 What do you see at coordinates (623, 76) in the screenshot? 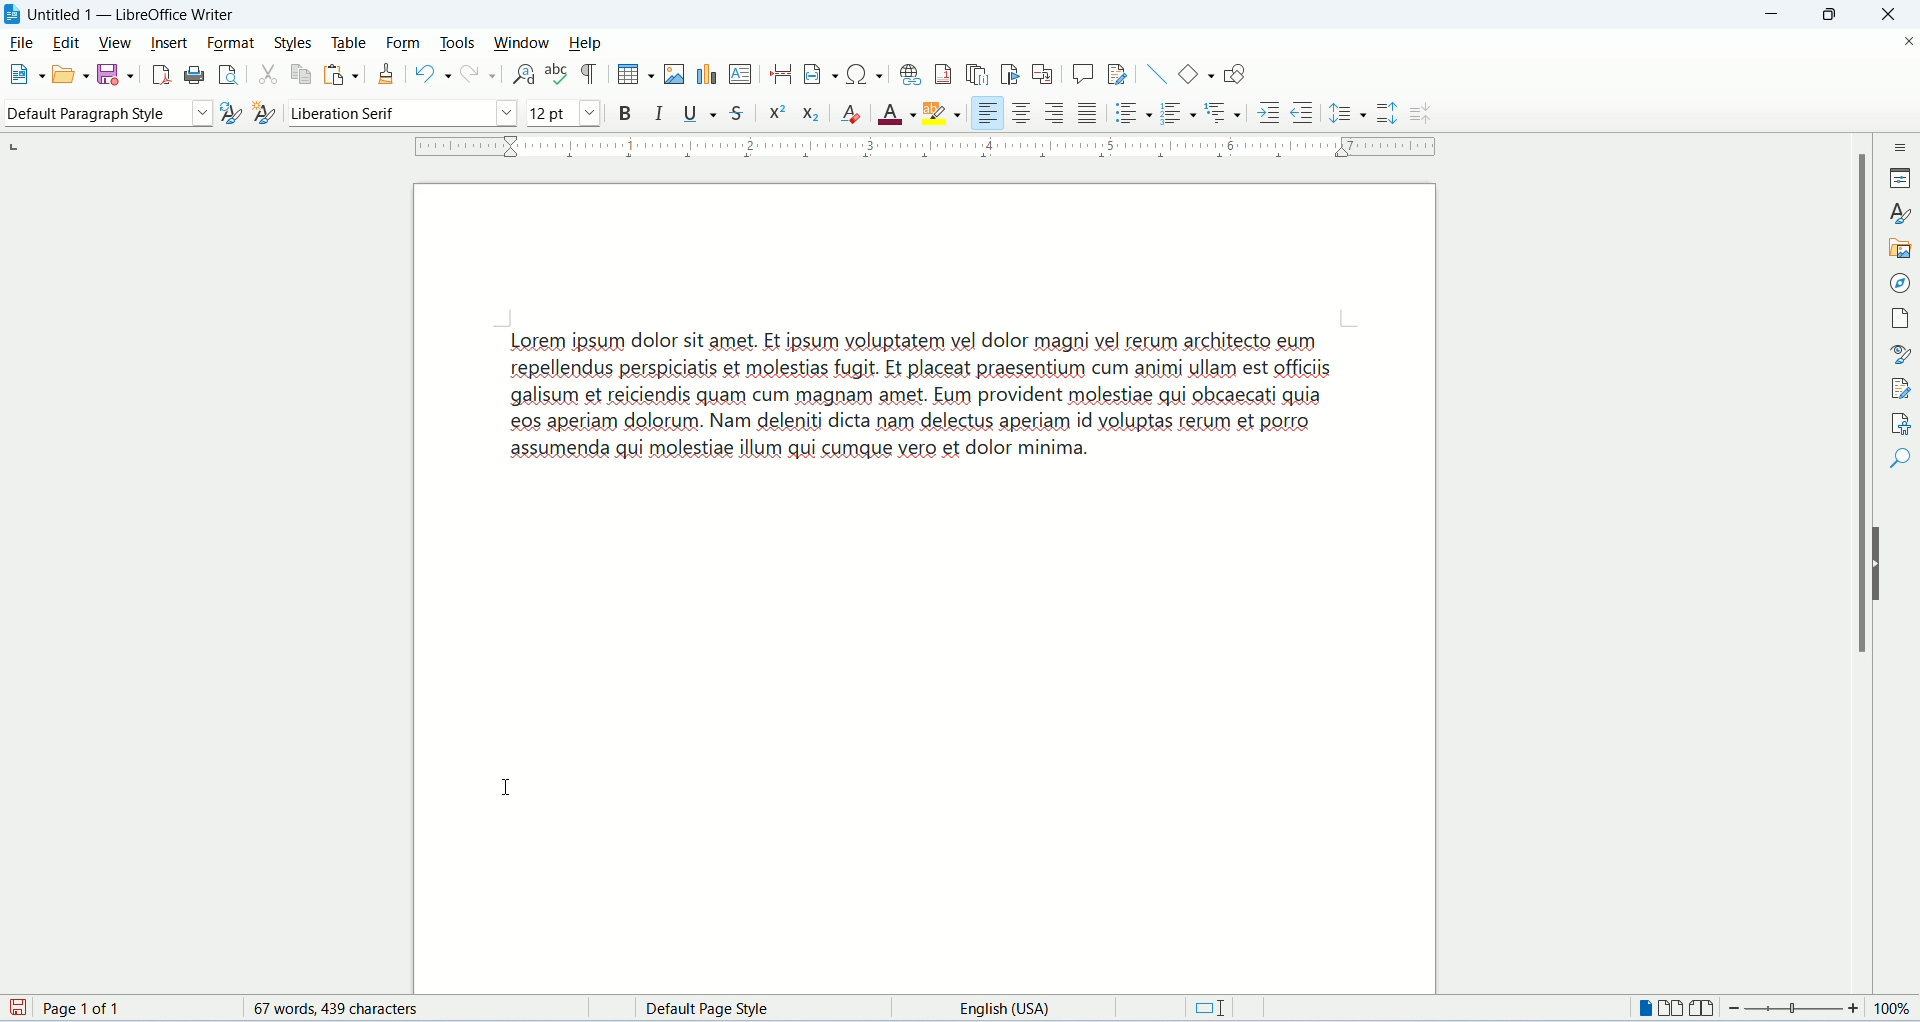
I see `insert table` at bounding box center [623, 76].